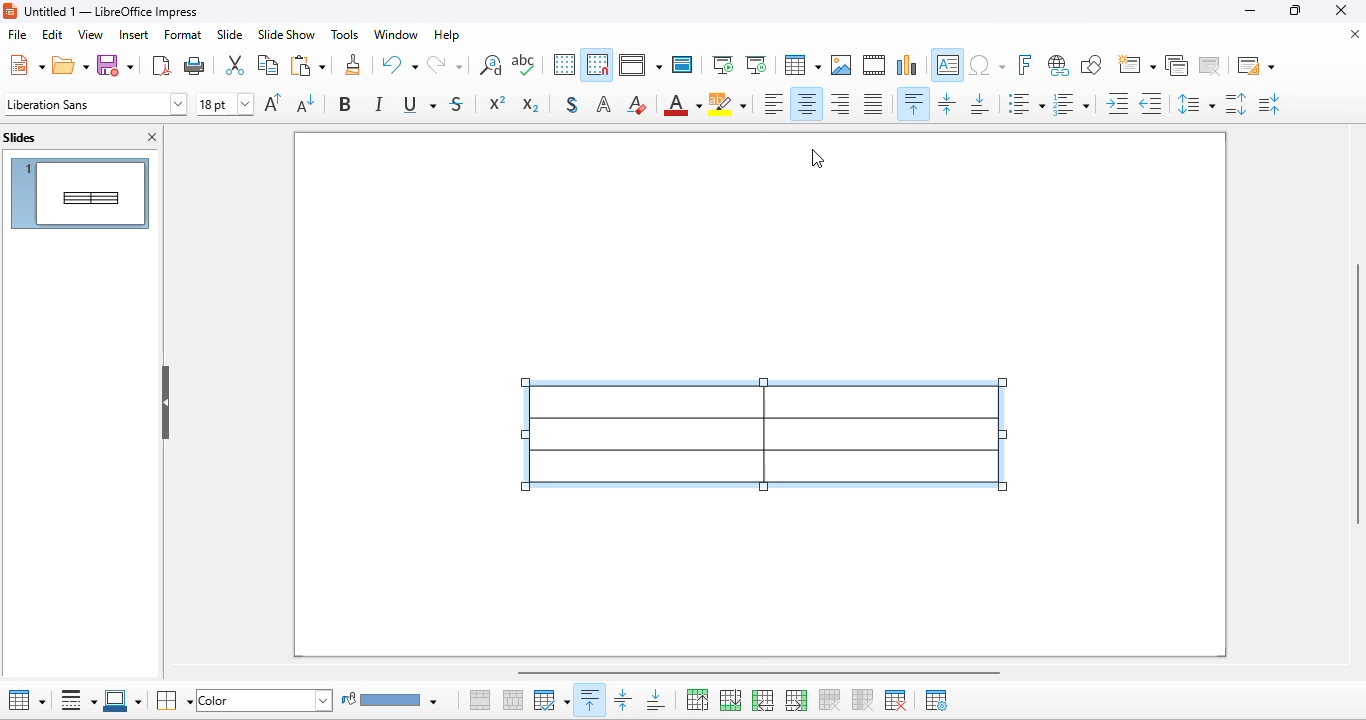  Describe the element at coordinates (274, 102) in the screenshot. I see `increase font size` at that location.